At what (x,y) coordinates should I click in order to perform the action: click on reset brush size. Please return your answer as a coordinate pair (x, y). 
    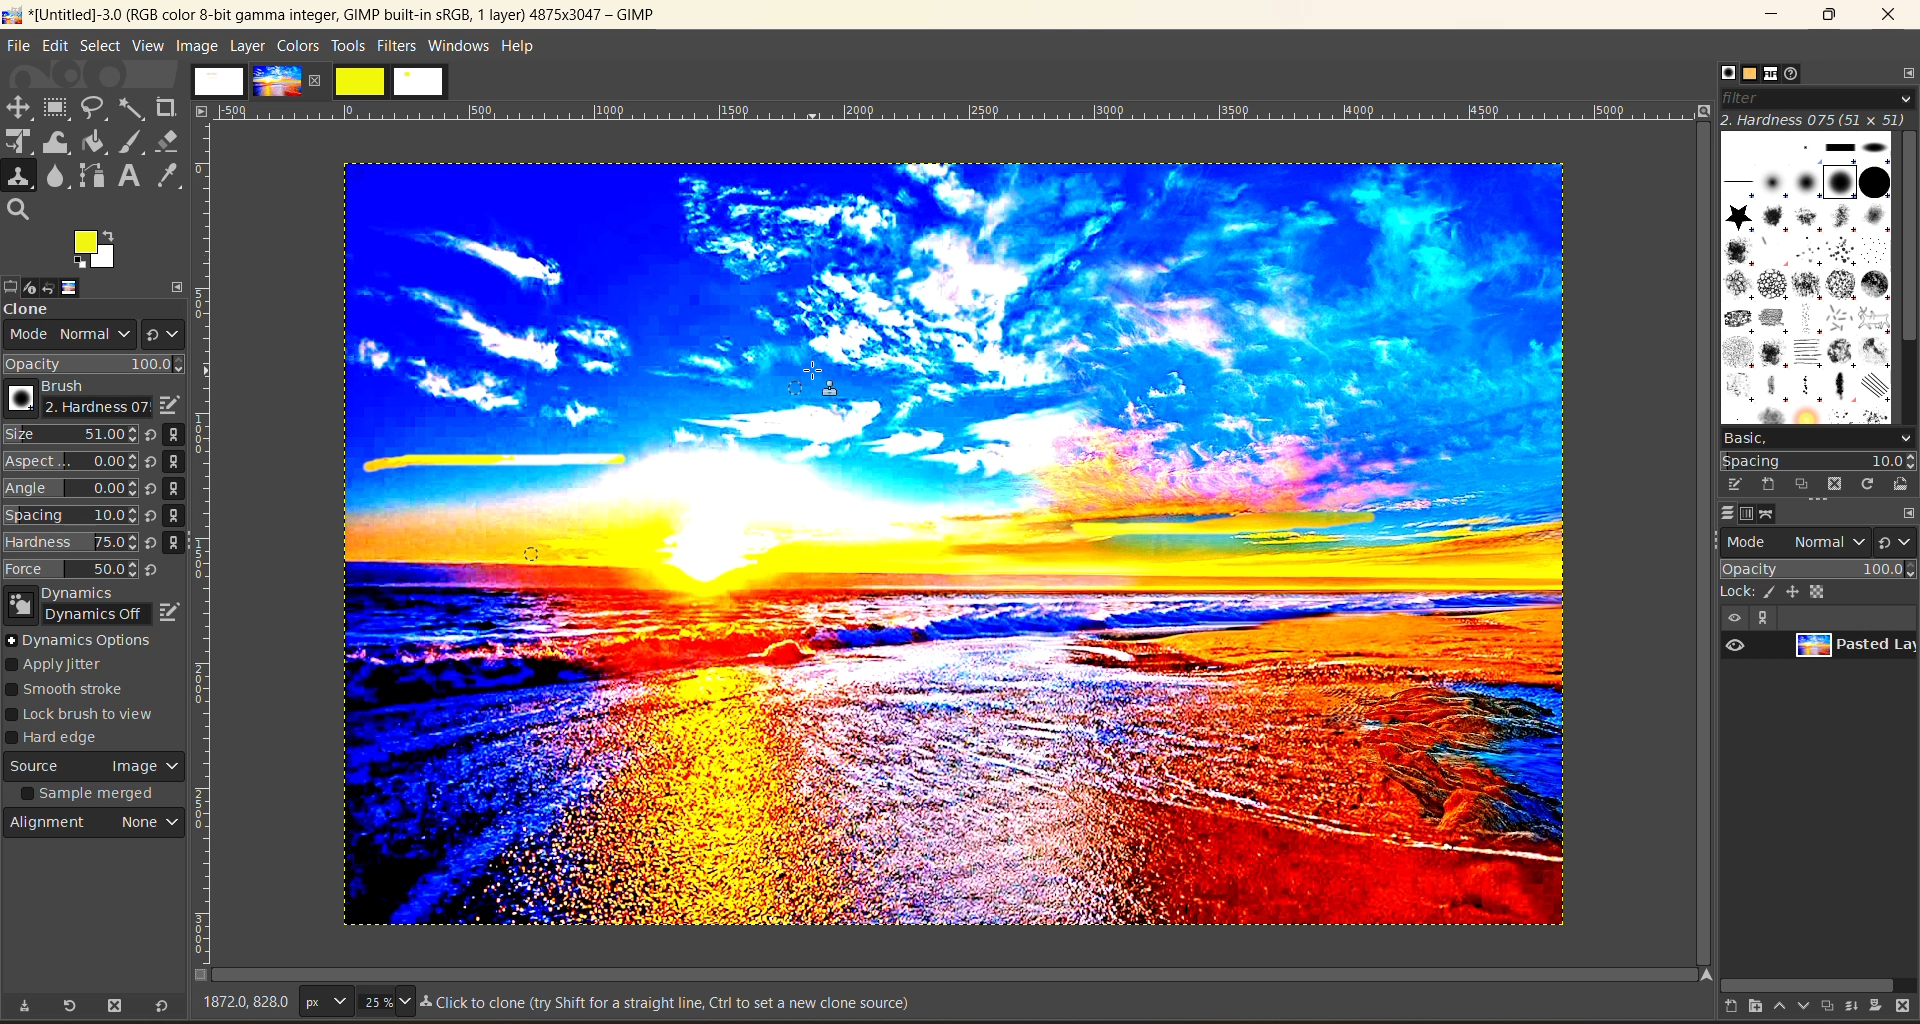
    Looking at the image, I should click on (154, 503).